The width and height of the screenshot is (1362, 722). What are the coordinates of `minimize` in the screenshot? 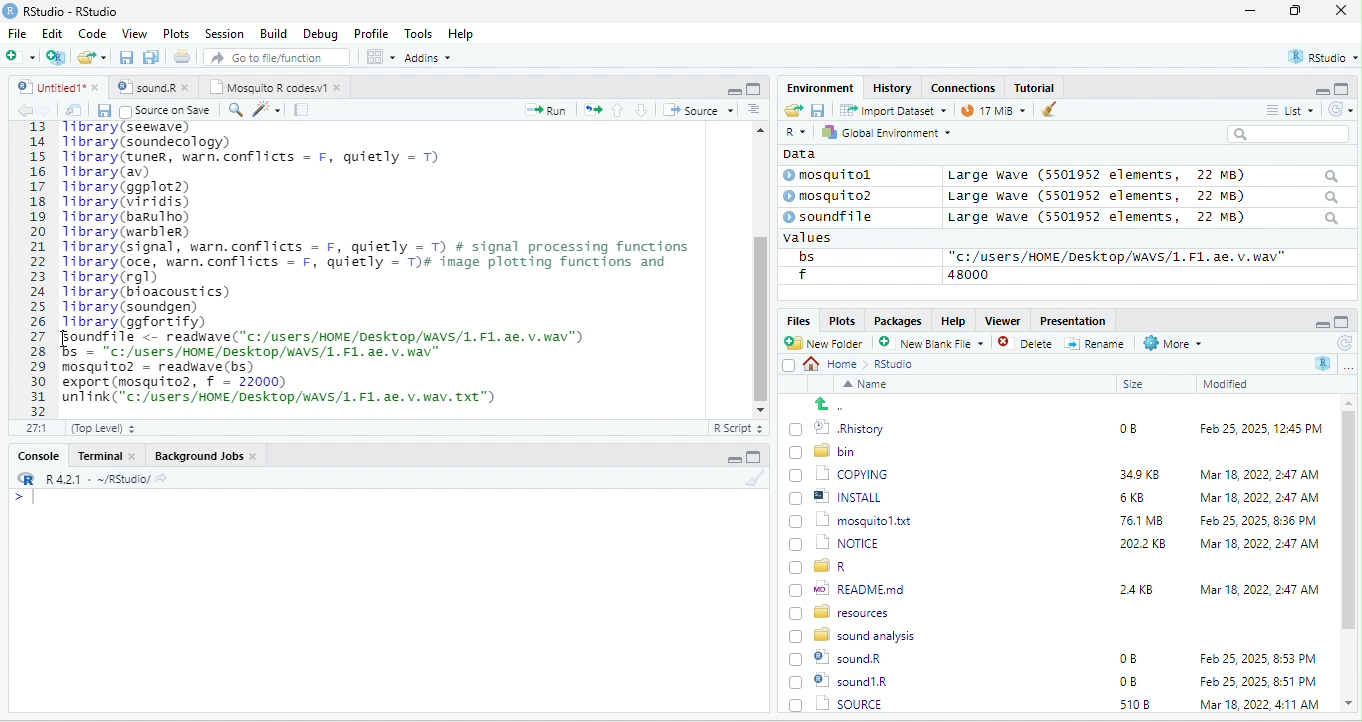 It's located at (731, 460).